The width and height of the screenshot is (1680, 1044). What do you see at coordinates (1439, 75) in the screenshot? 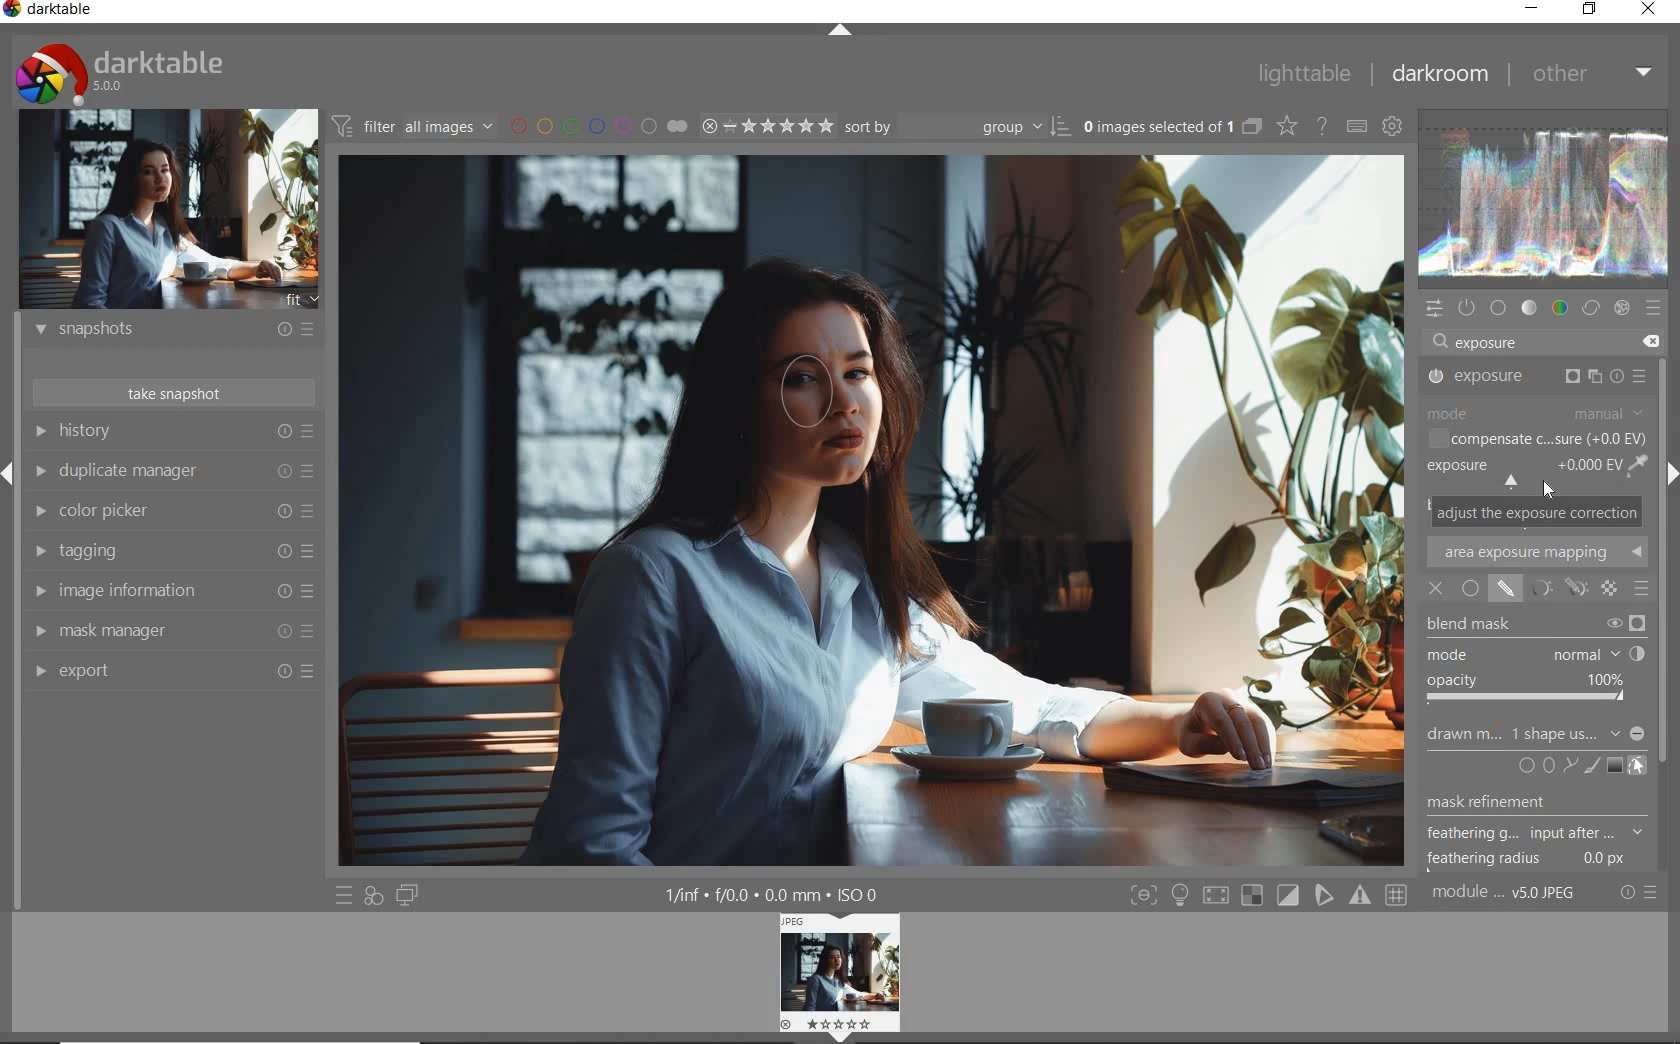
I see `darkroom` at bounding box center [1439, 75].